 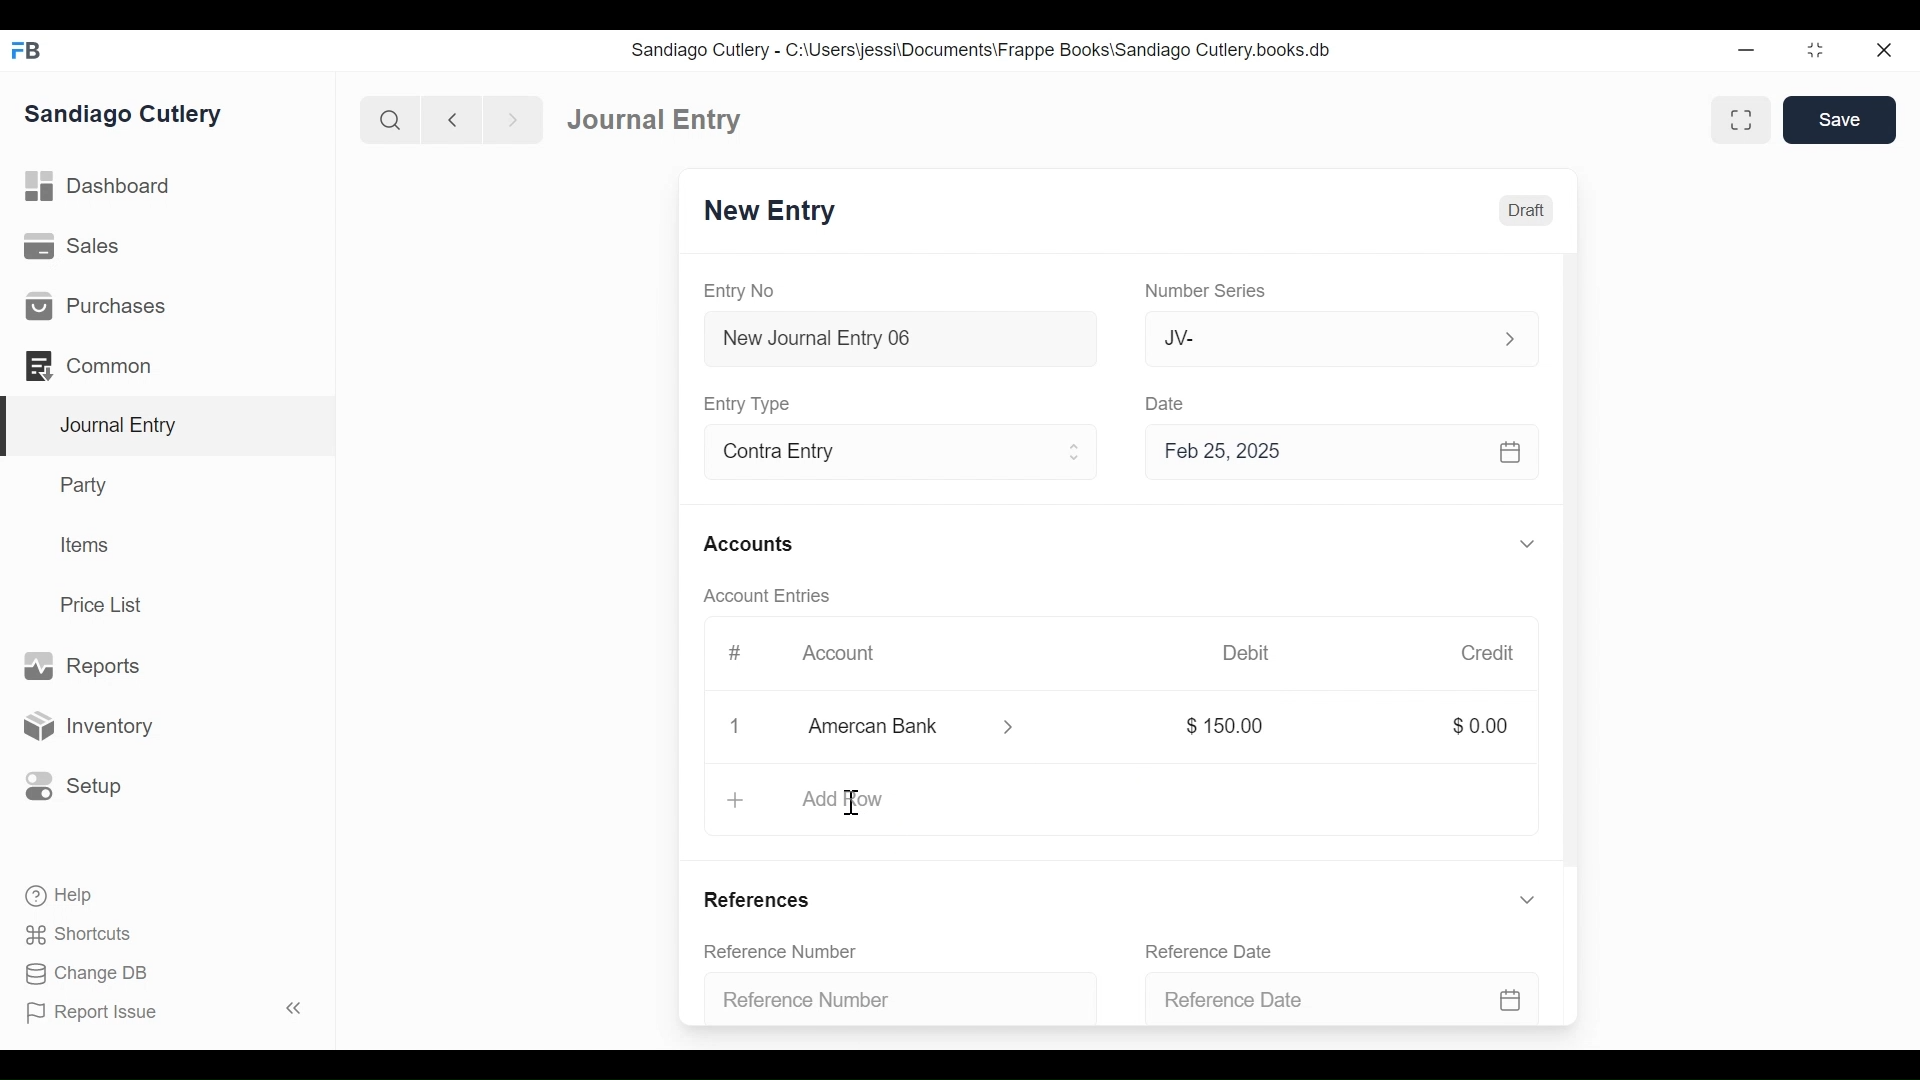 I want to click on References, so click(x=765, y=901).